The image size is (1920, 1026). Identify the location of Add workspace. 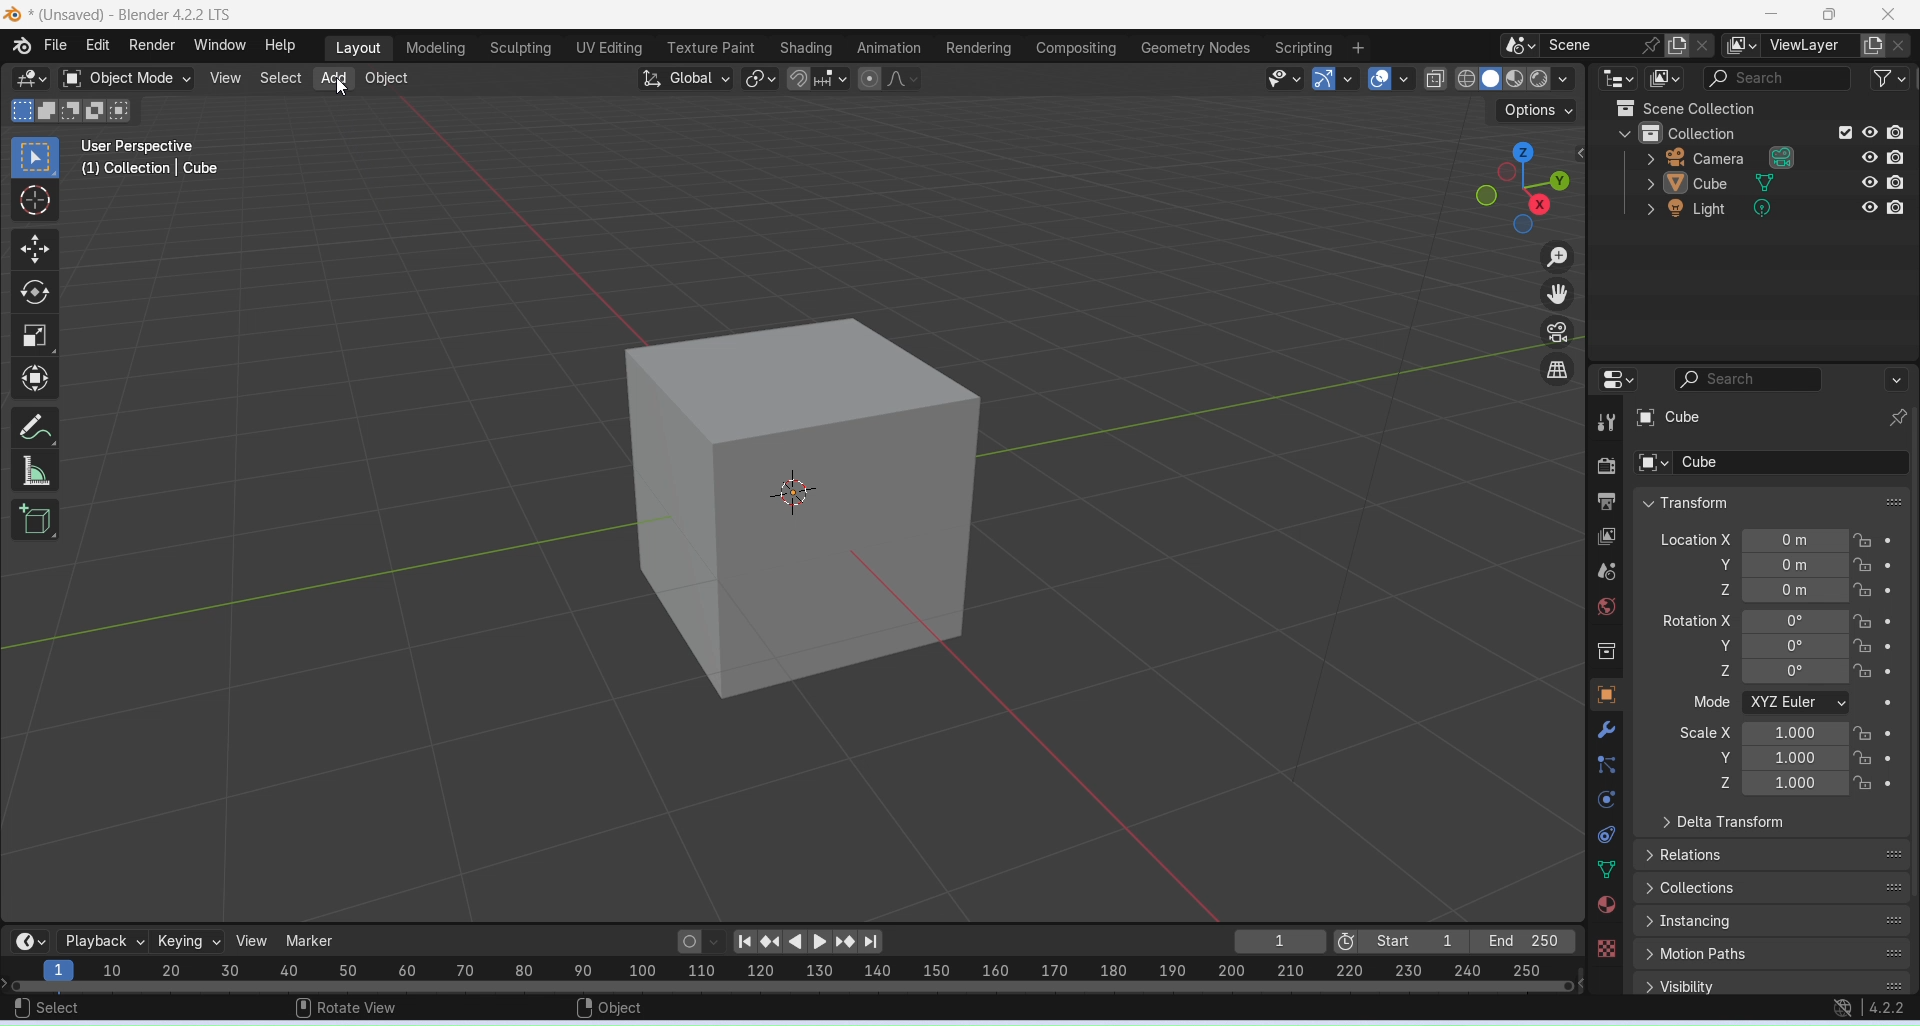
(1357, 50).